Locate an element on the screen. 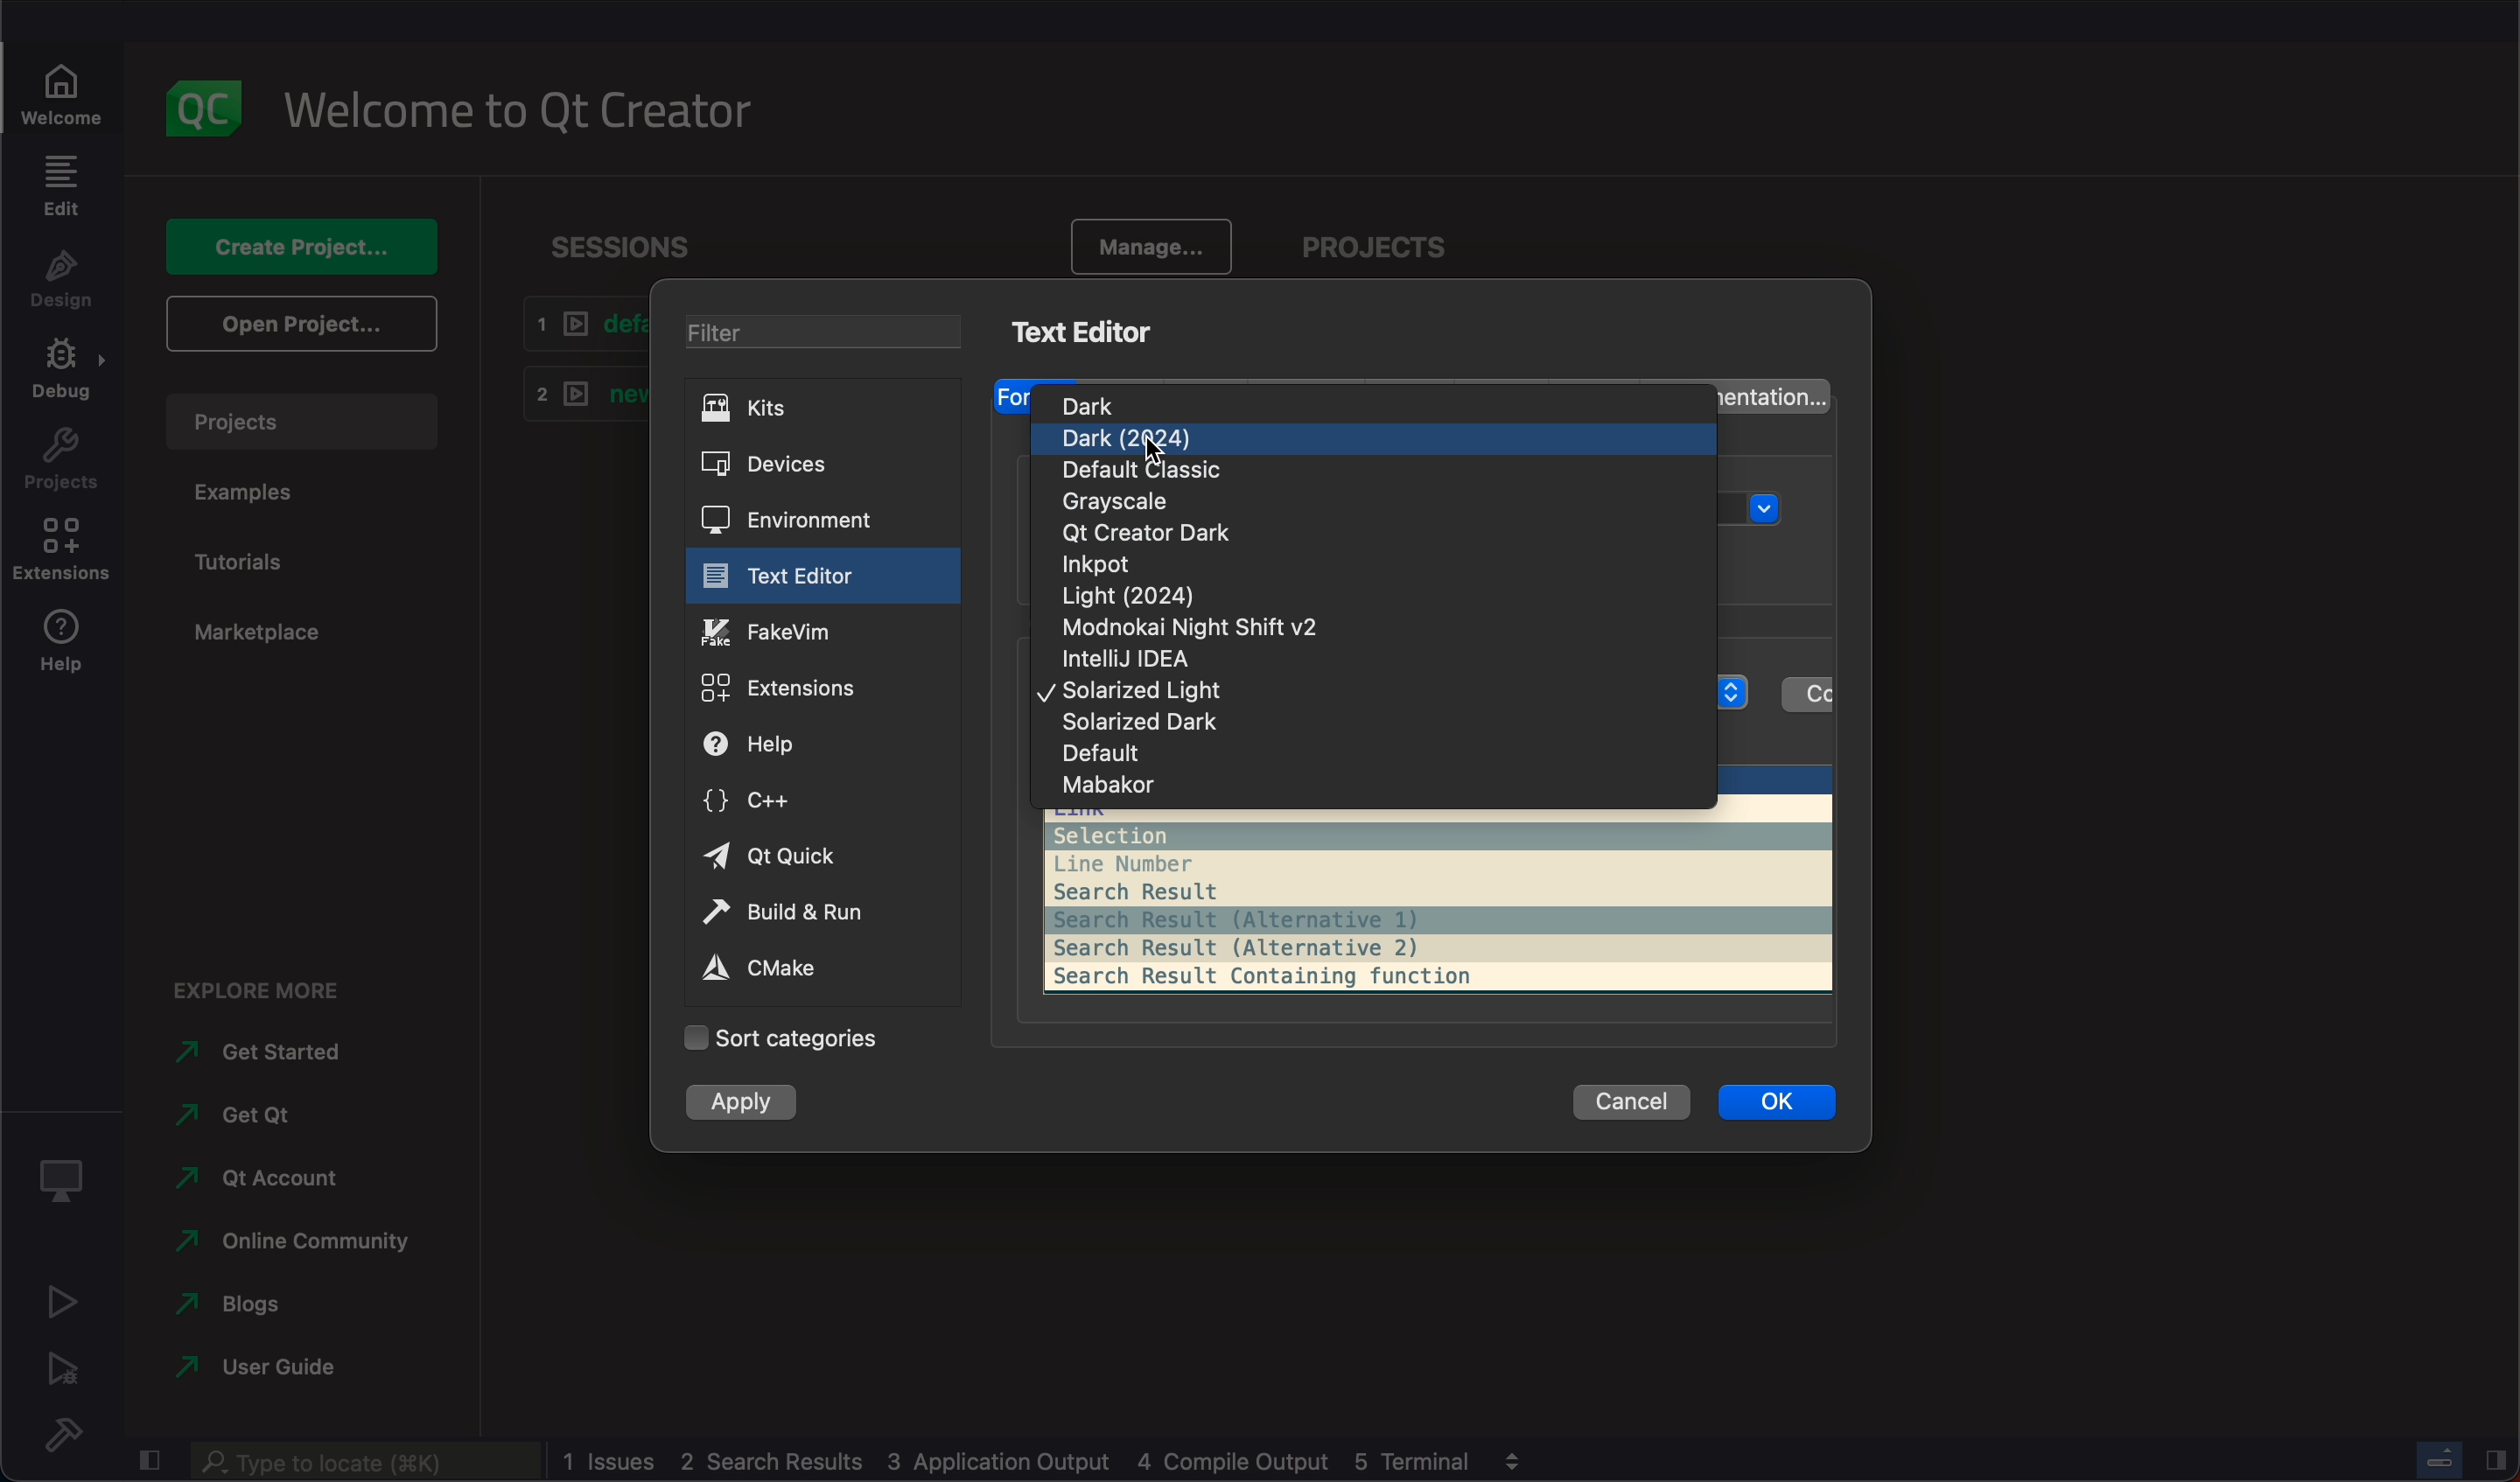 The image size is (2520, 1482). online community is located at coordinates (292, 1244).